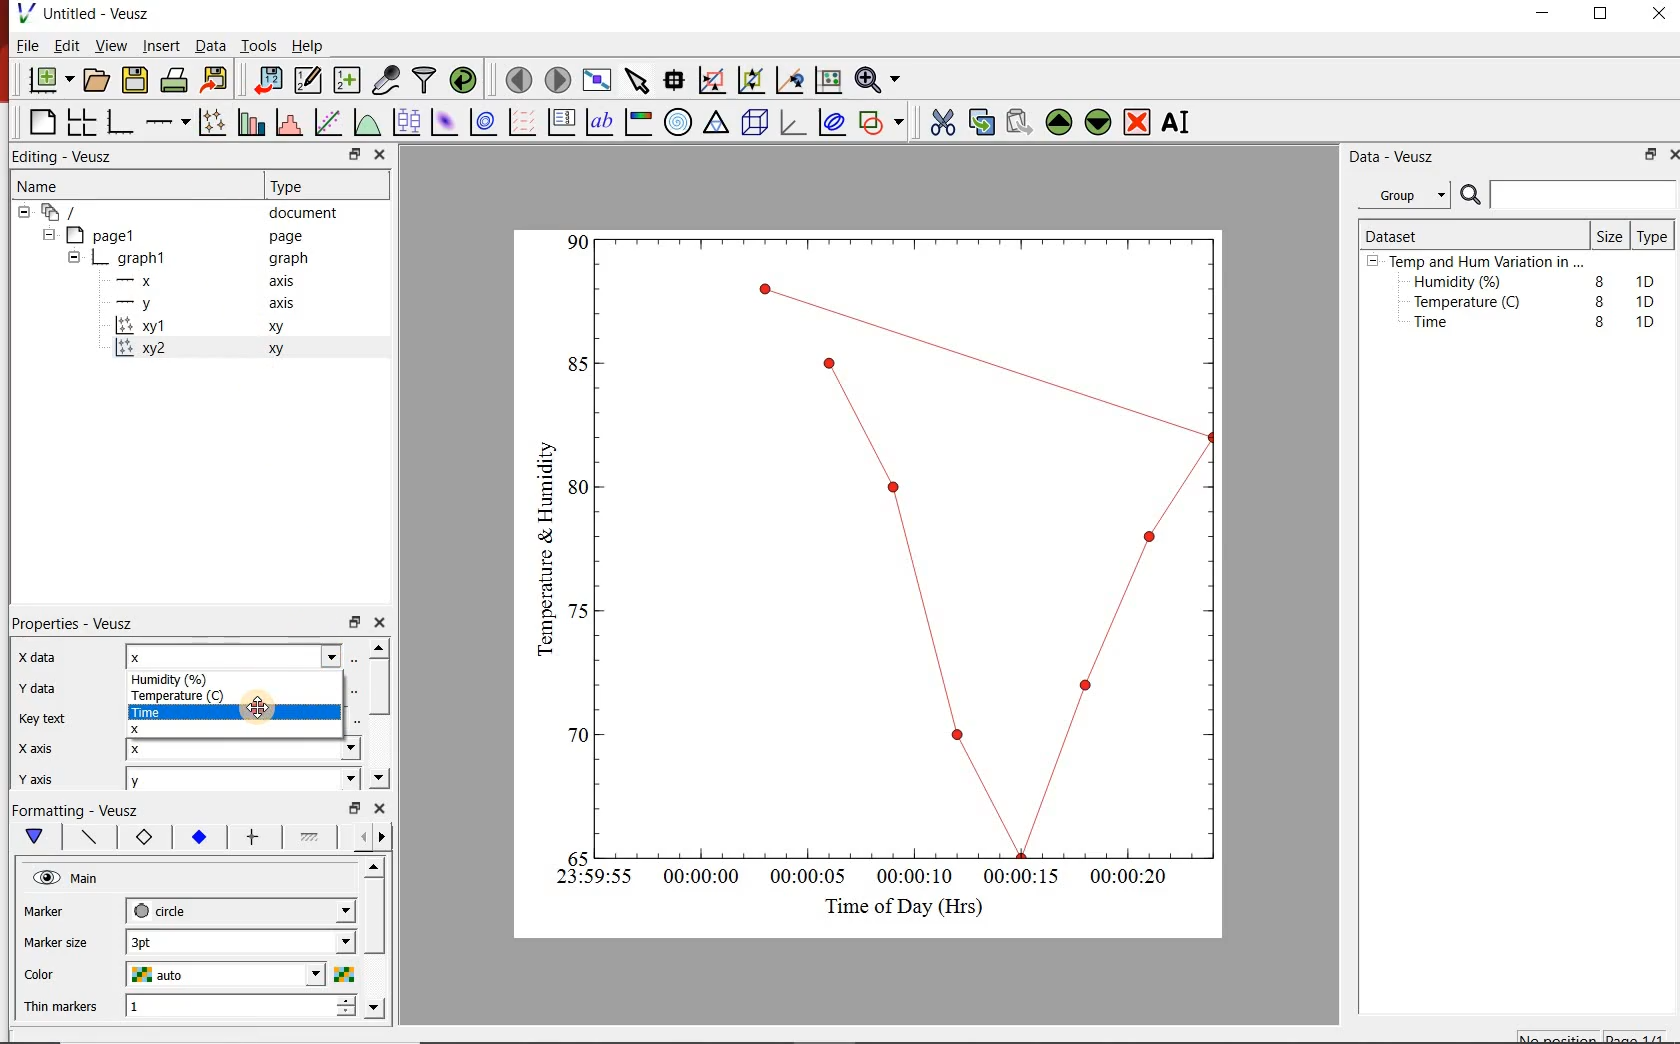 The image size is (1680, 1044). I want to click on Export to graphics format, so click(217, 79).